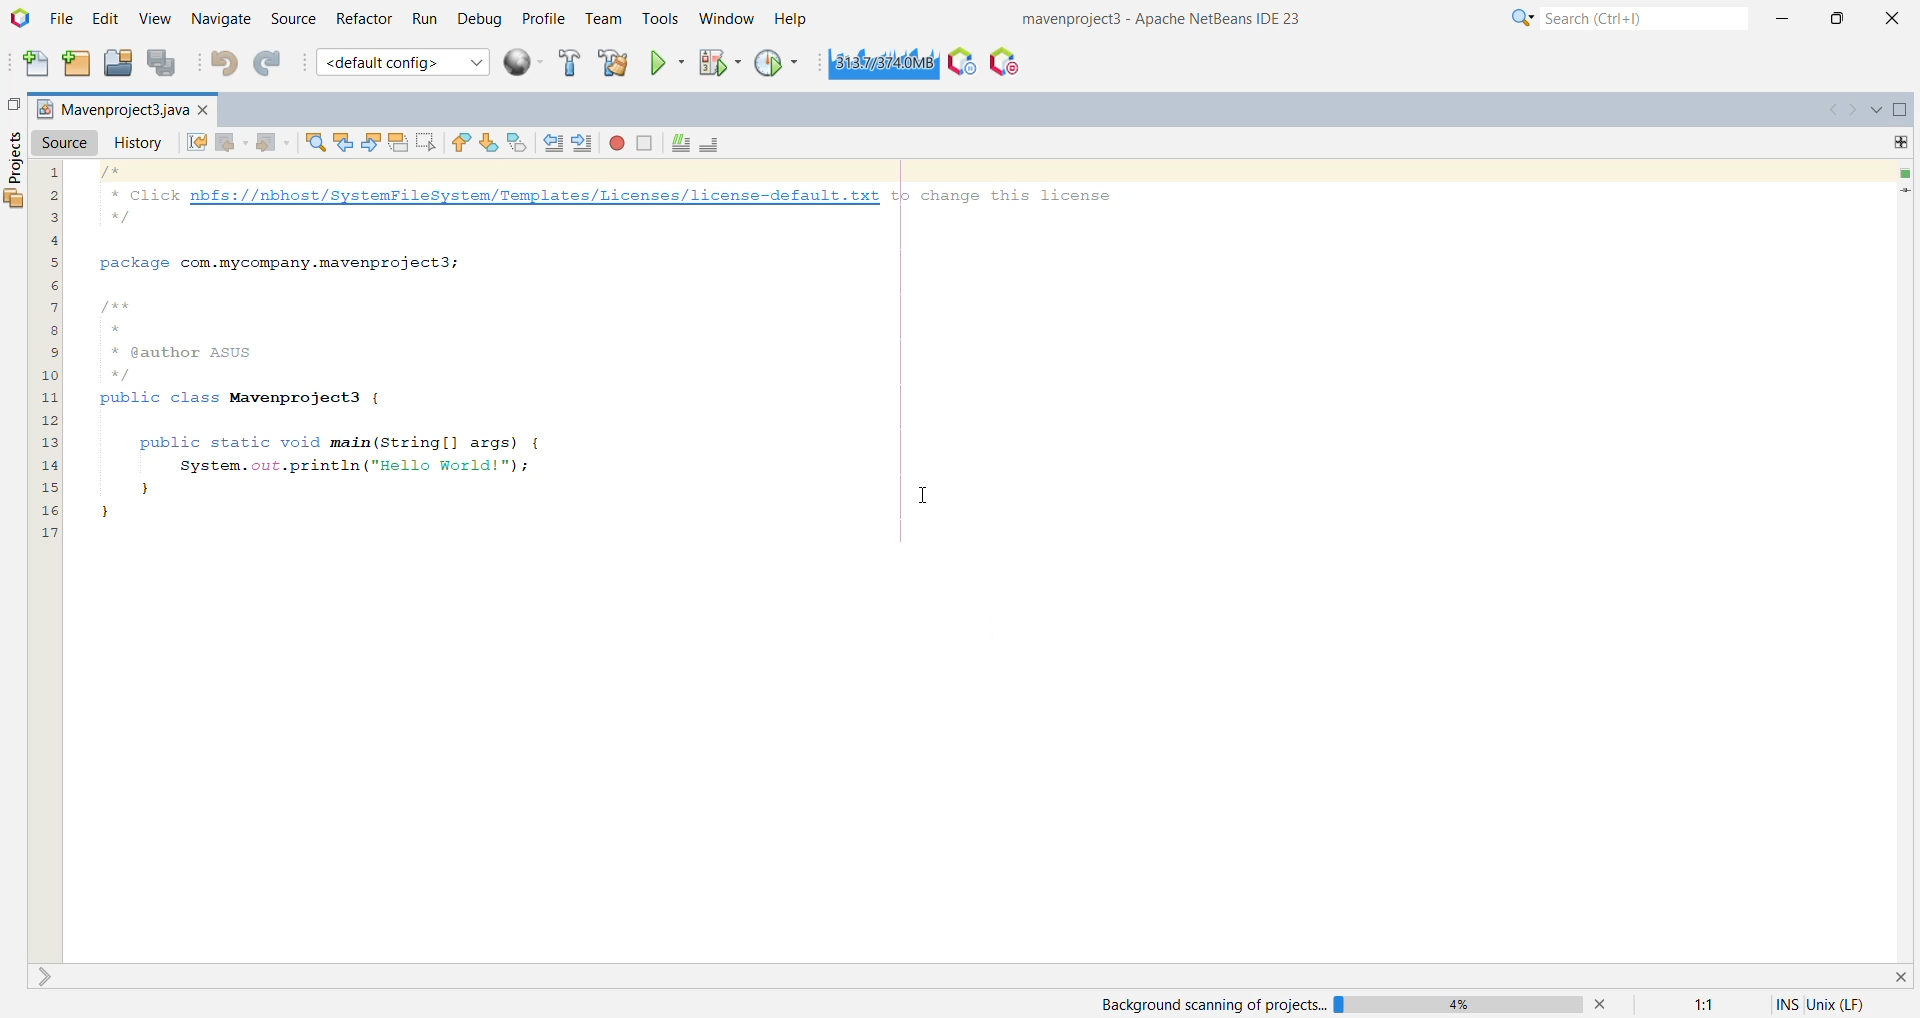 This screenshot has width=1920, height=1018. Describe the element at coordinates (426, 143) in the screenshot. I see `Toggle Rectangular Selection` at that location.